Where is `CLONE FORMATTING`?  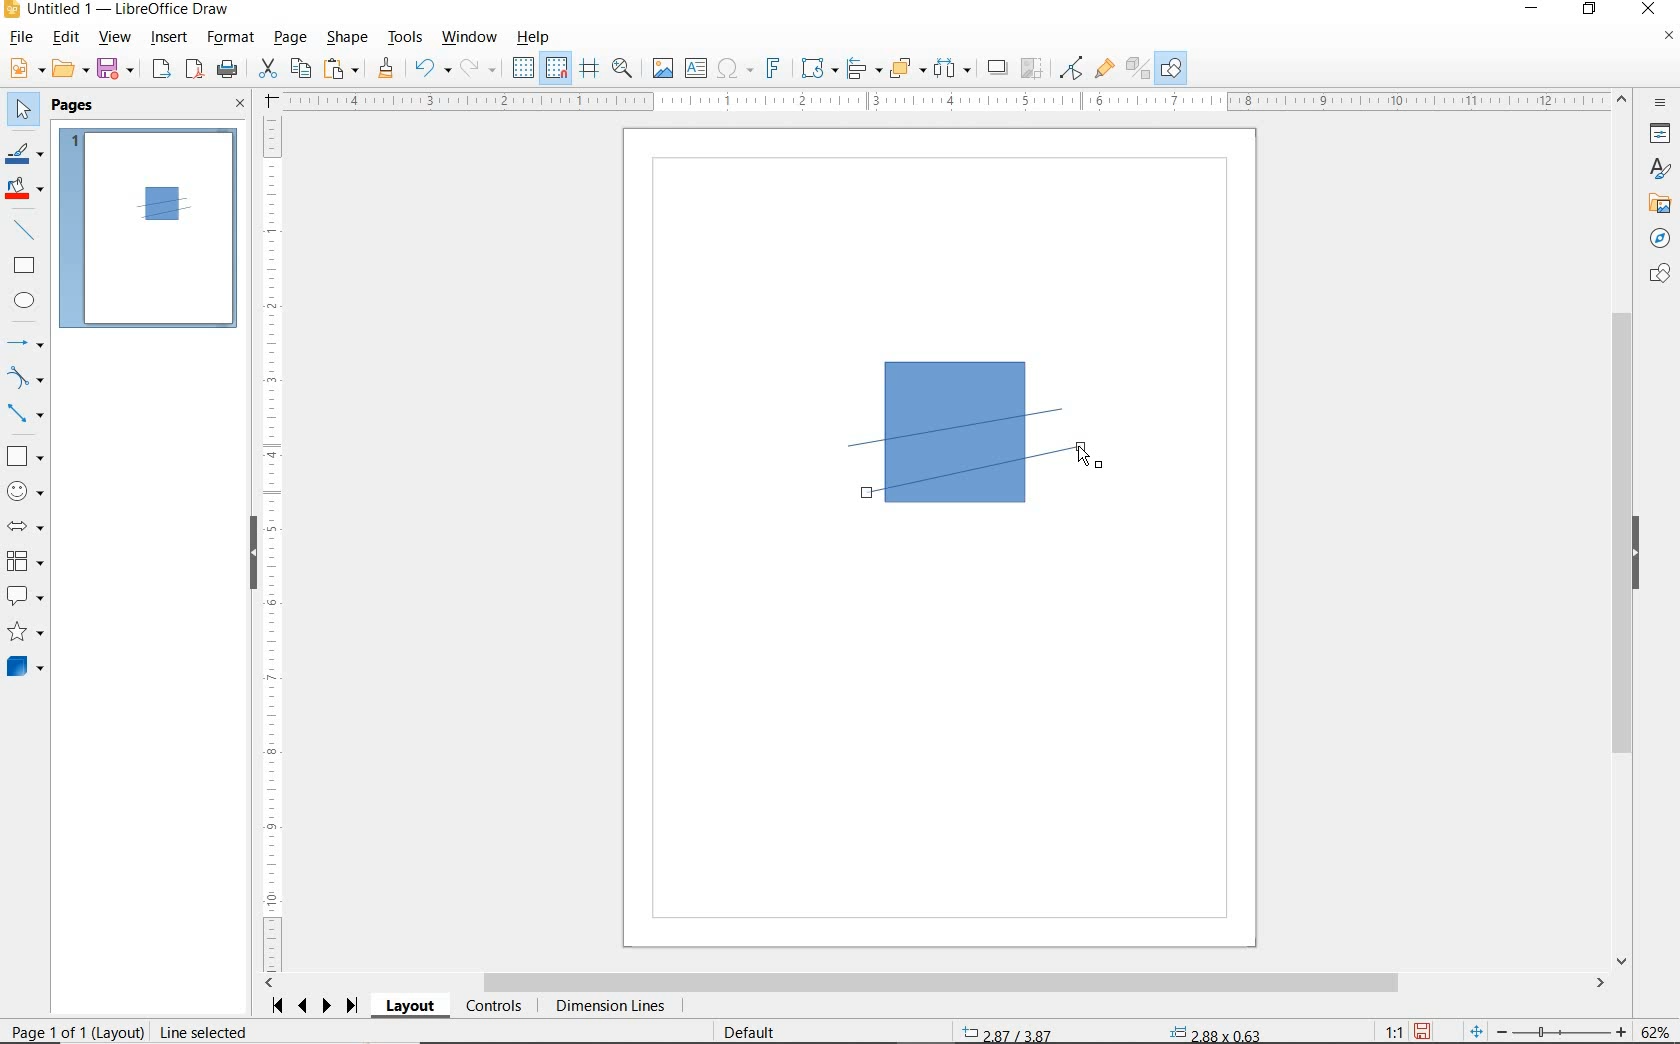 CLONE FORMATTING is located at coordinates (385, 69).